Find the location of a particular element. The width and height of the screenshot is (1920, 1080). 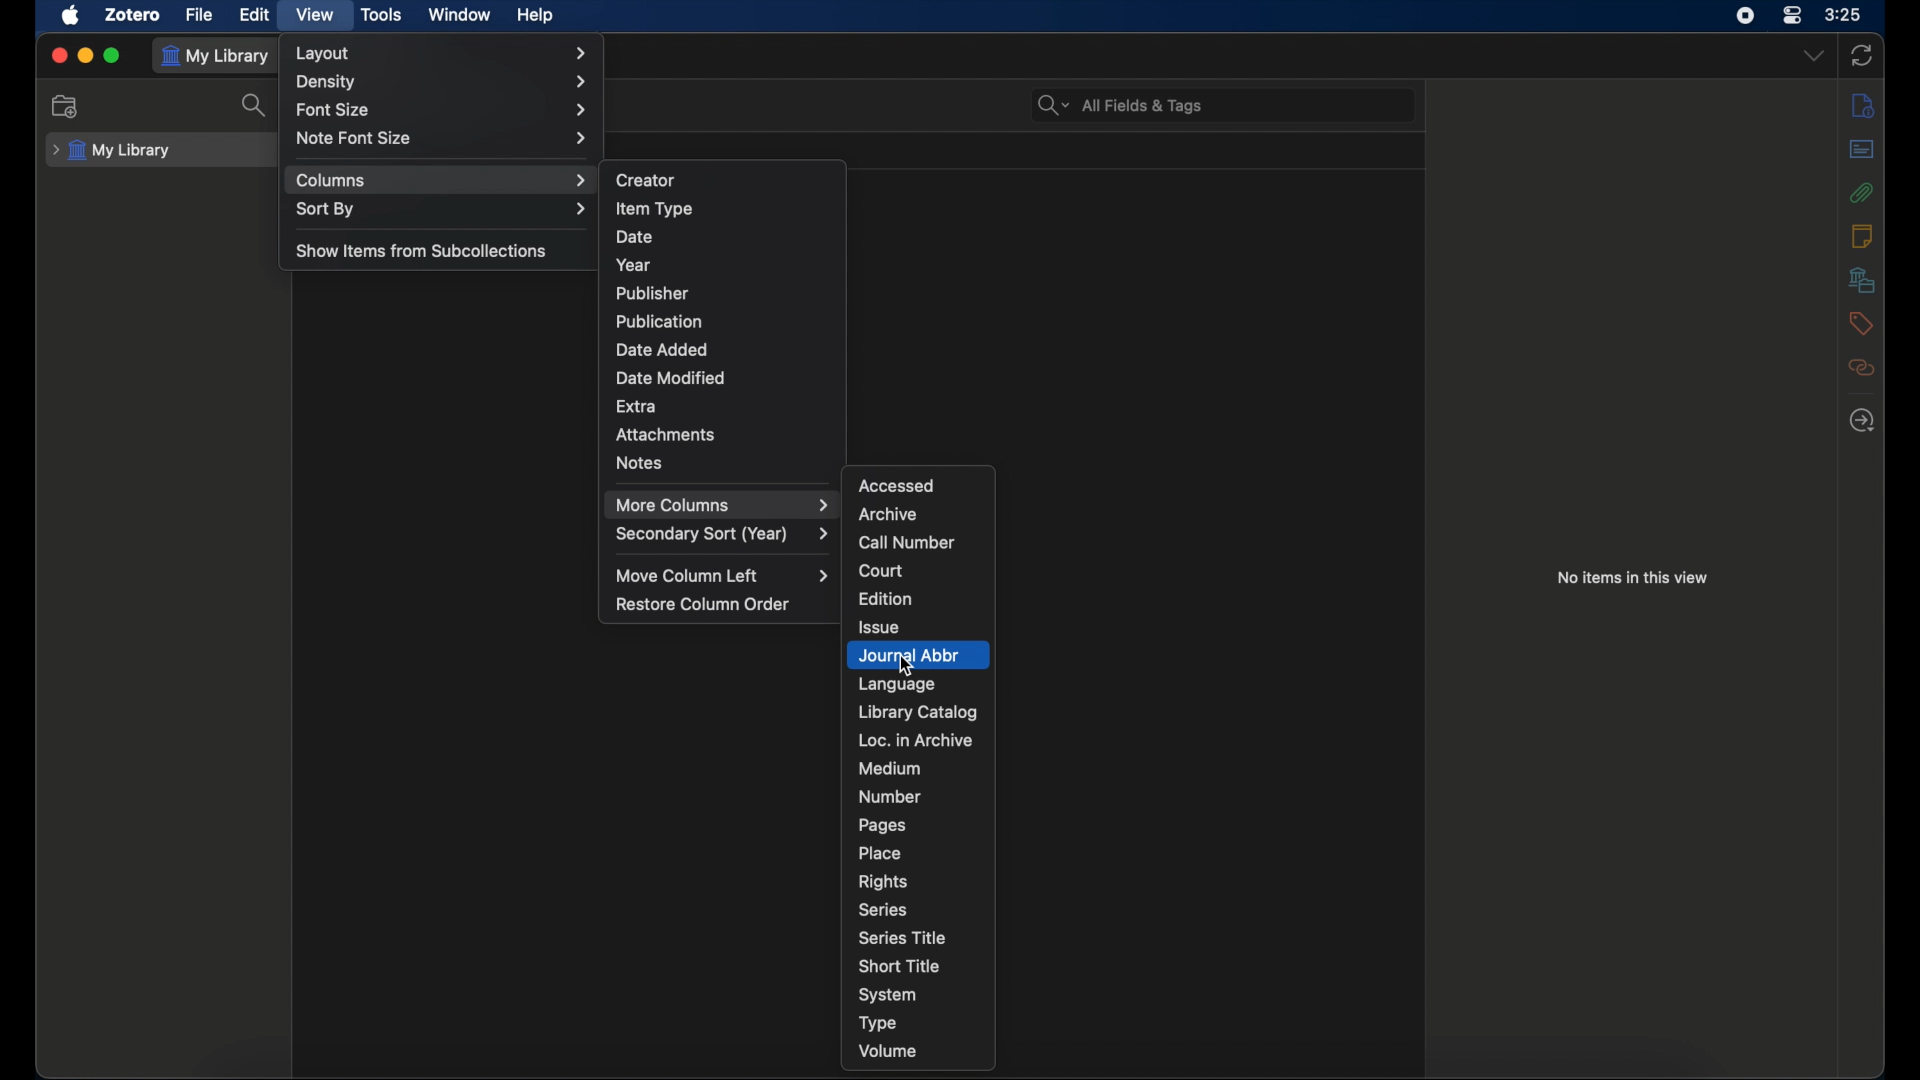

sync is located at coordinates (1861, 56).